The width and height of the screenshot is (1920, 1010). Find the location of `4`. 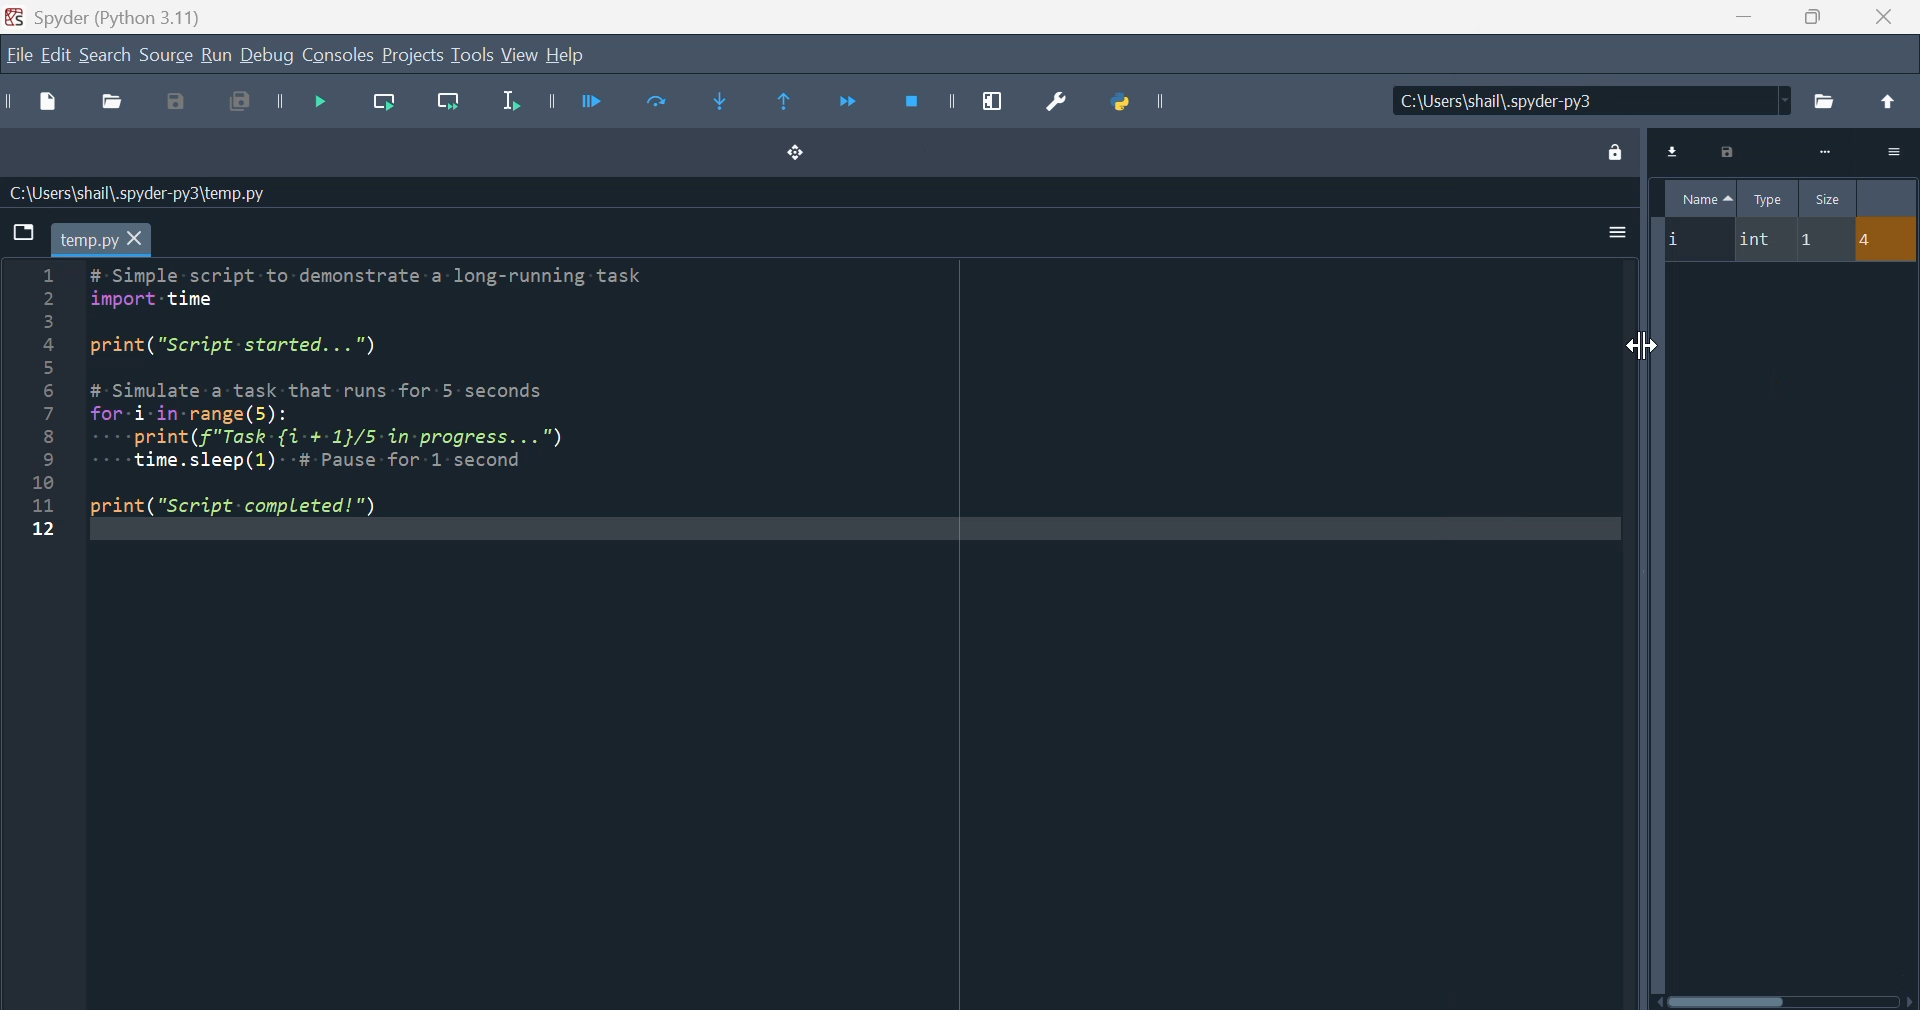

4 is located at coordinates (1885, 240).